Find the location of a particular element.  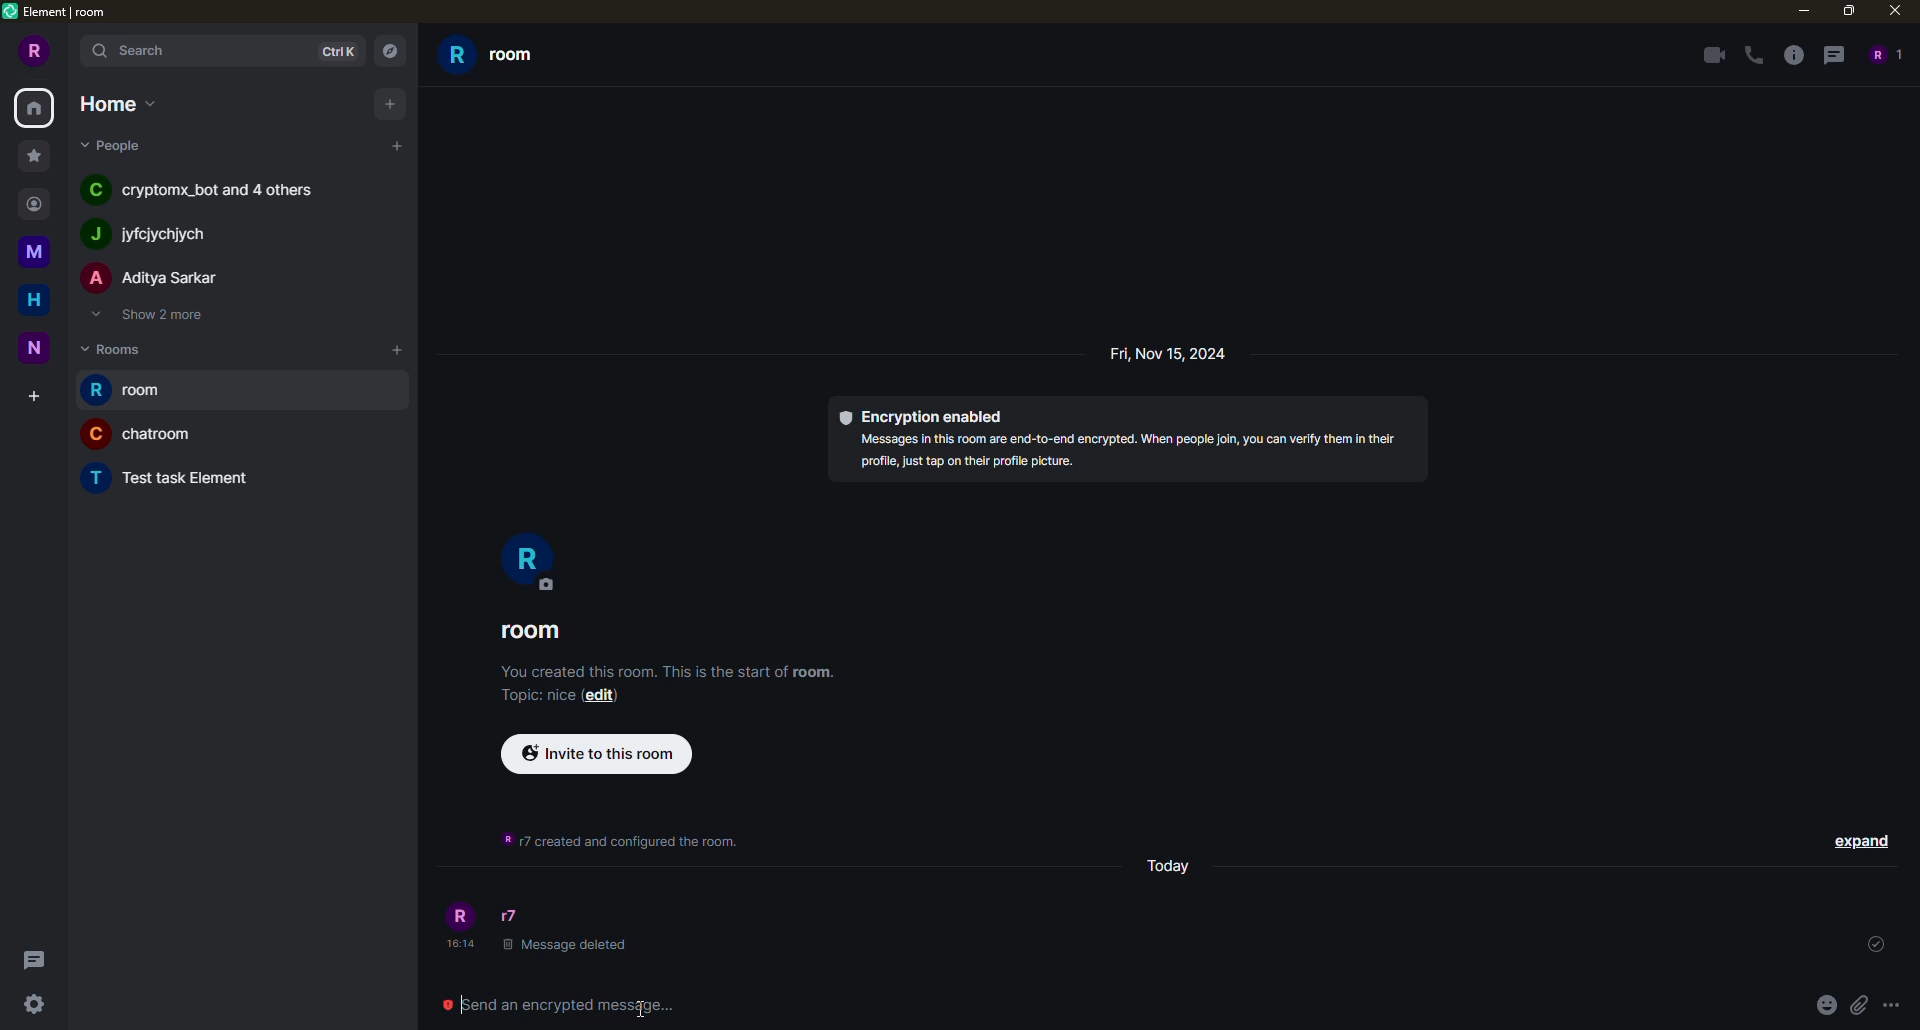

people is located at coordinates (1888, 55).